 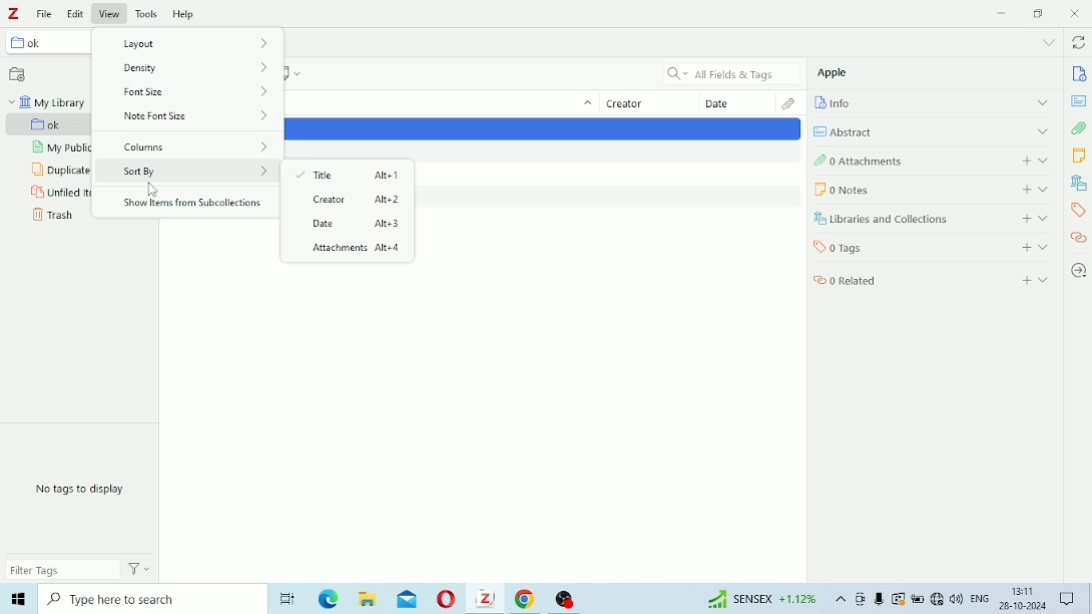 I want to click on Type here to search, so click(x=147, y=602).